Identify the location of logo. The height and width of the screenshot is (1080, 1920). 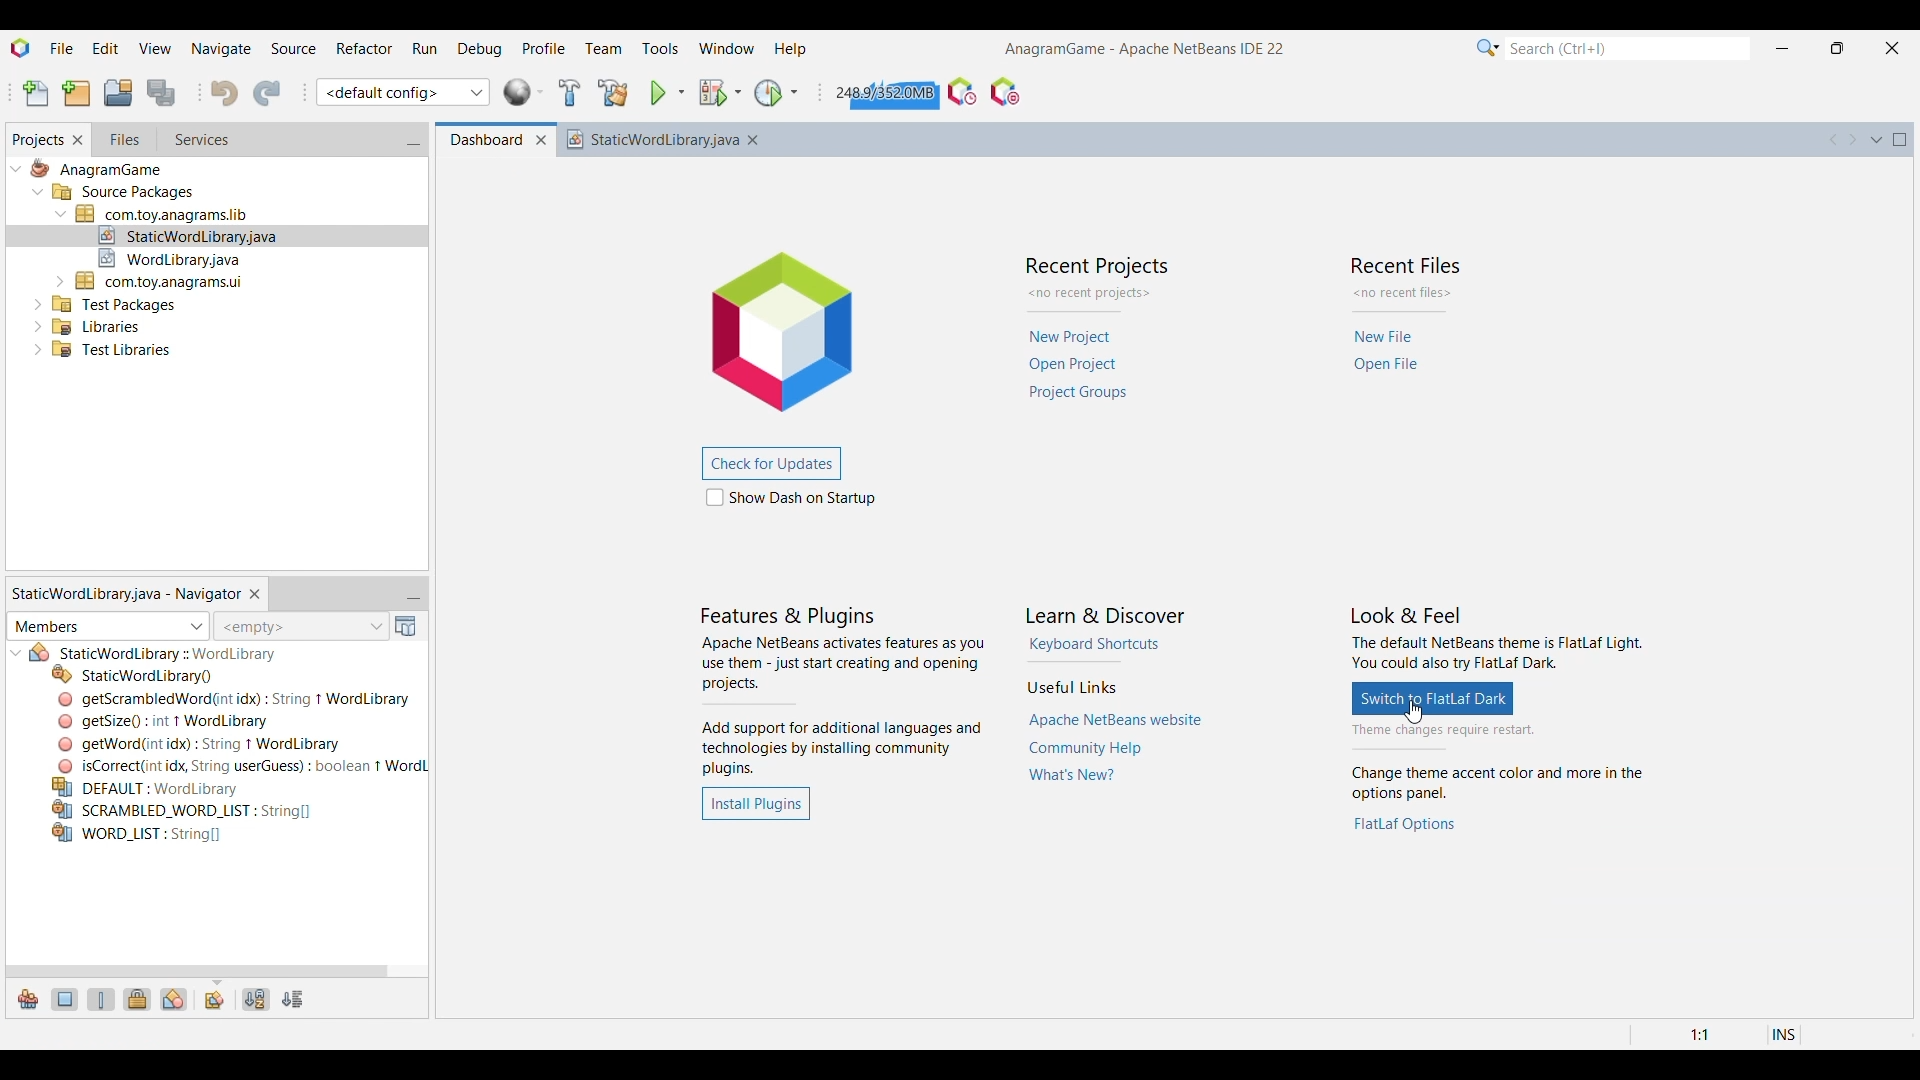
(796, 327).